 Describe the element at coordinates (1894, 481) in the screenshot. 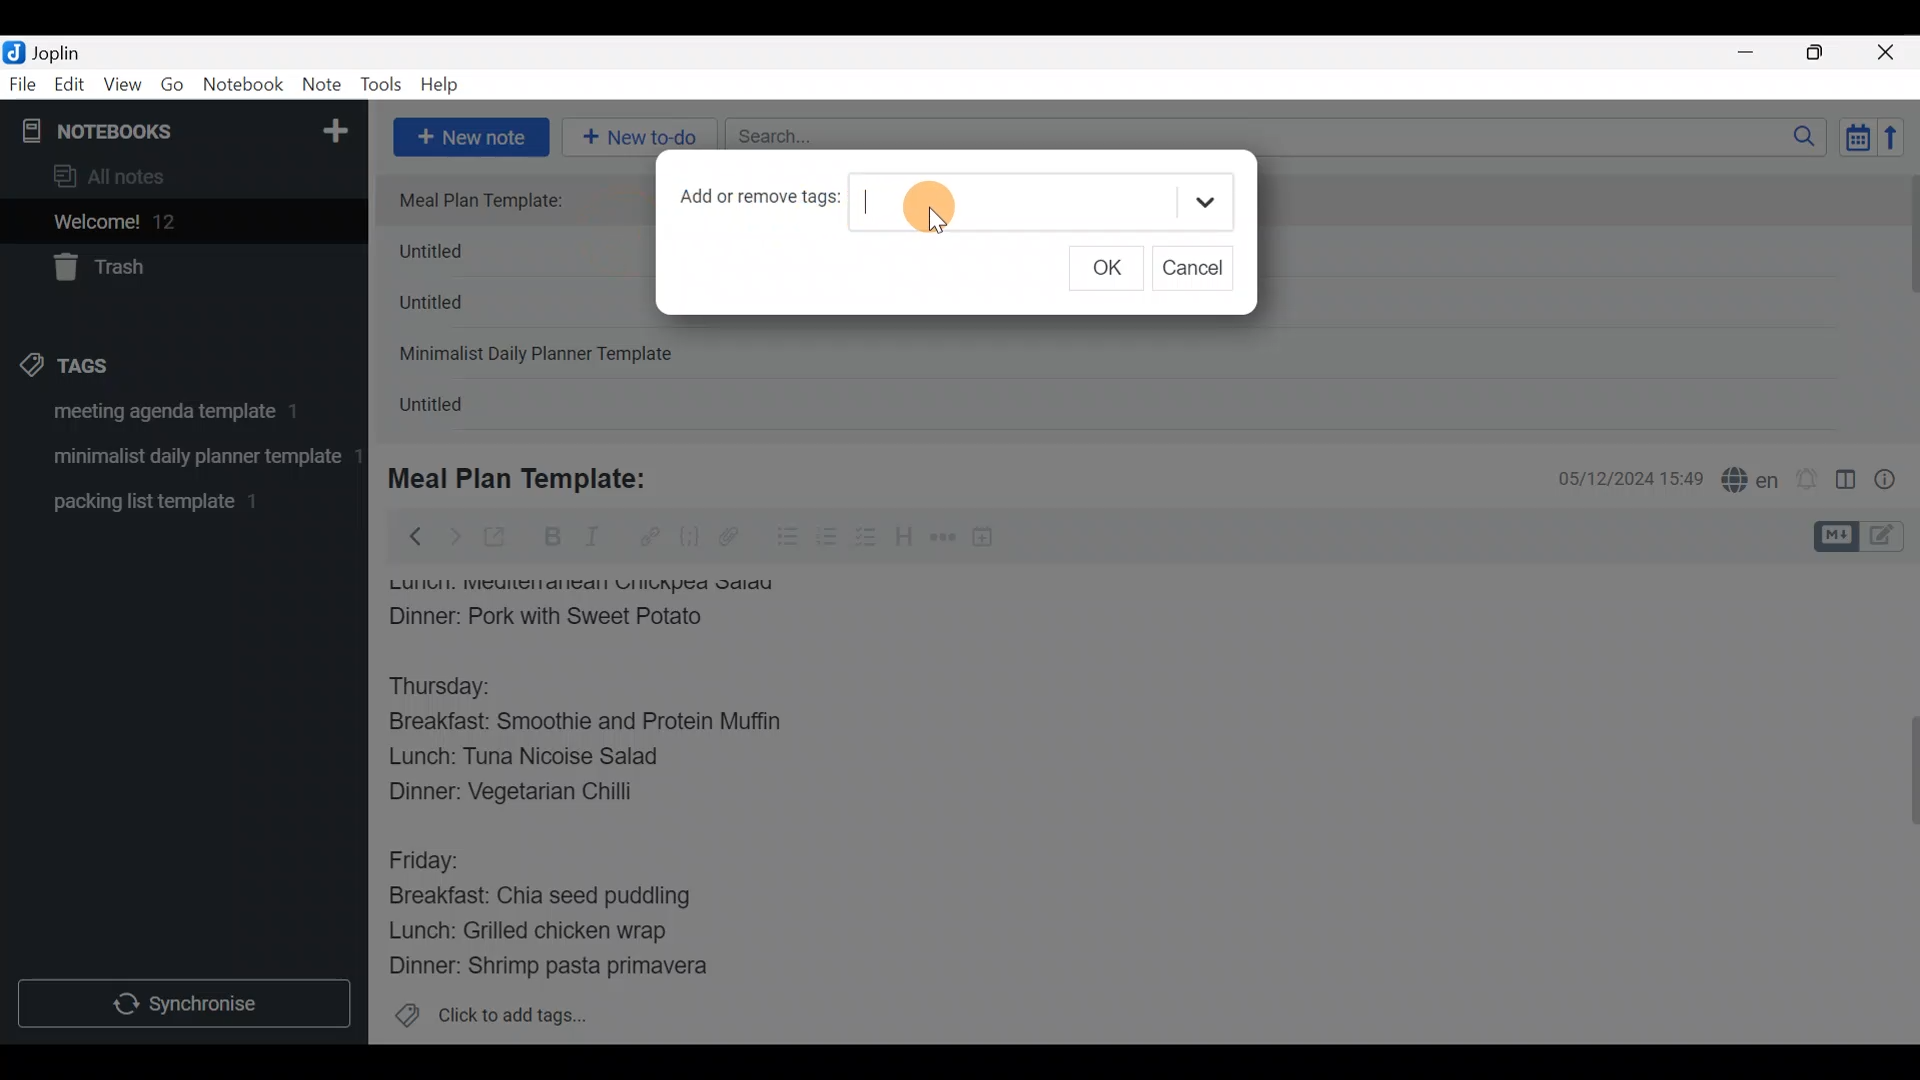

I see `Note properties` at that location.